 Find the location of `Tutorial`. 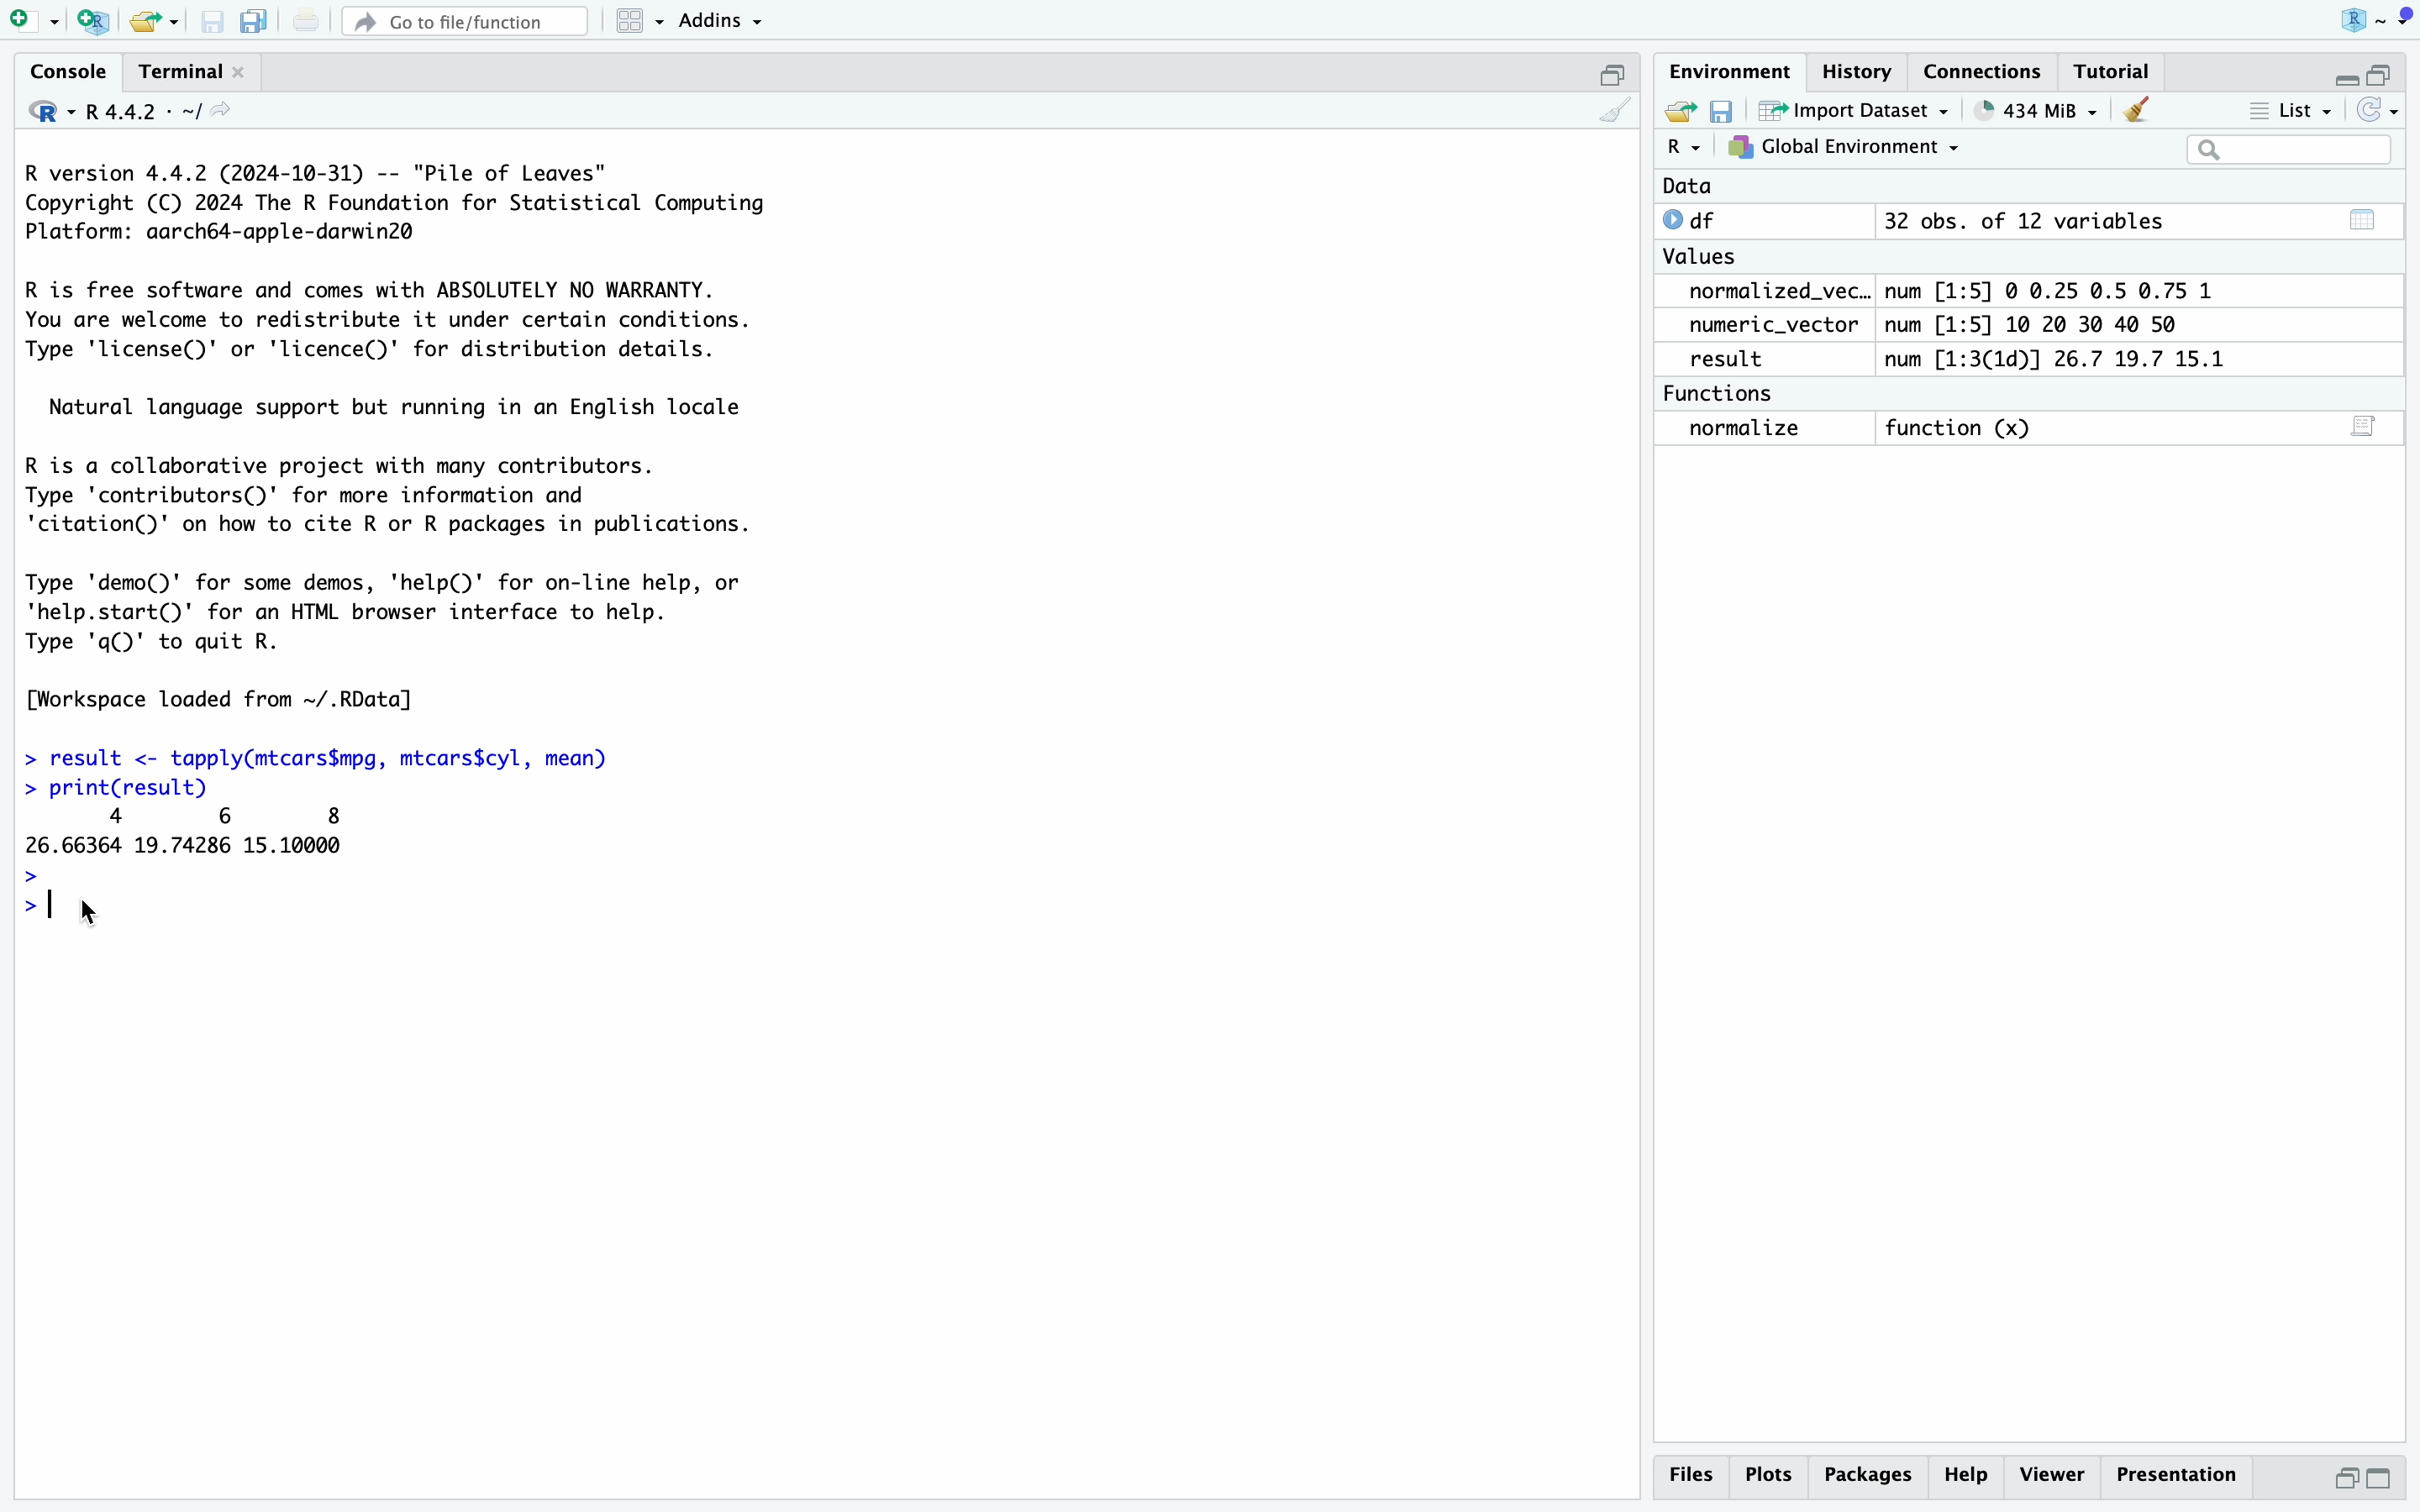

Tutorial is located at coordinates (2112, 71).